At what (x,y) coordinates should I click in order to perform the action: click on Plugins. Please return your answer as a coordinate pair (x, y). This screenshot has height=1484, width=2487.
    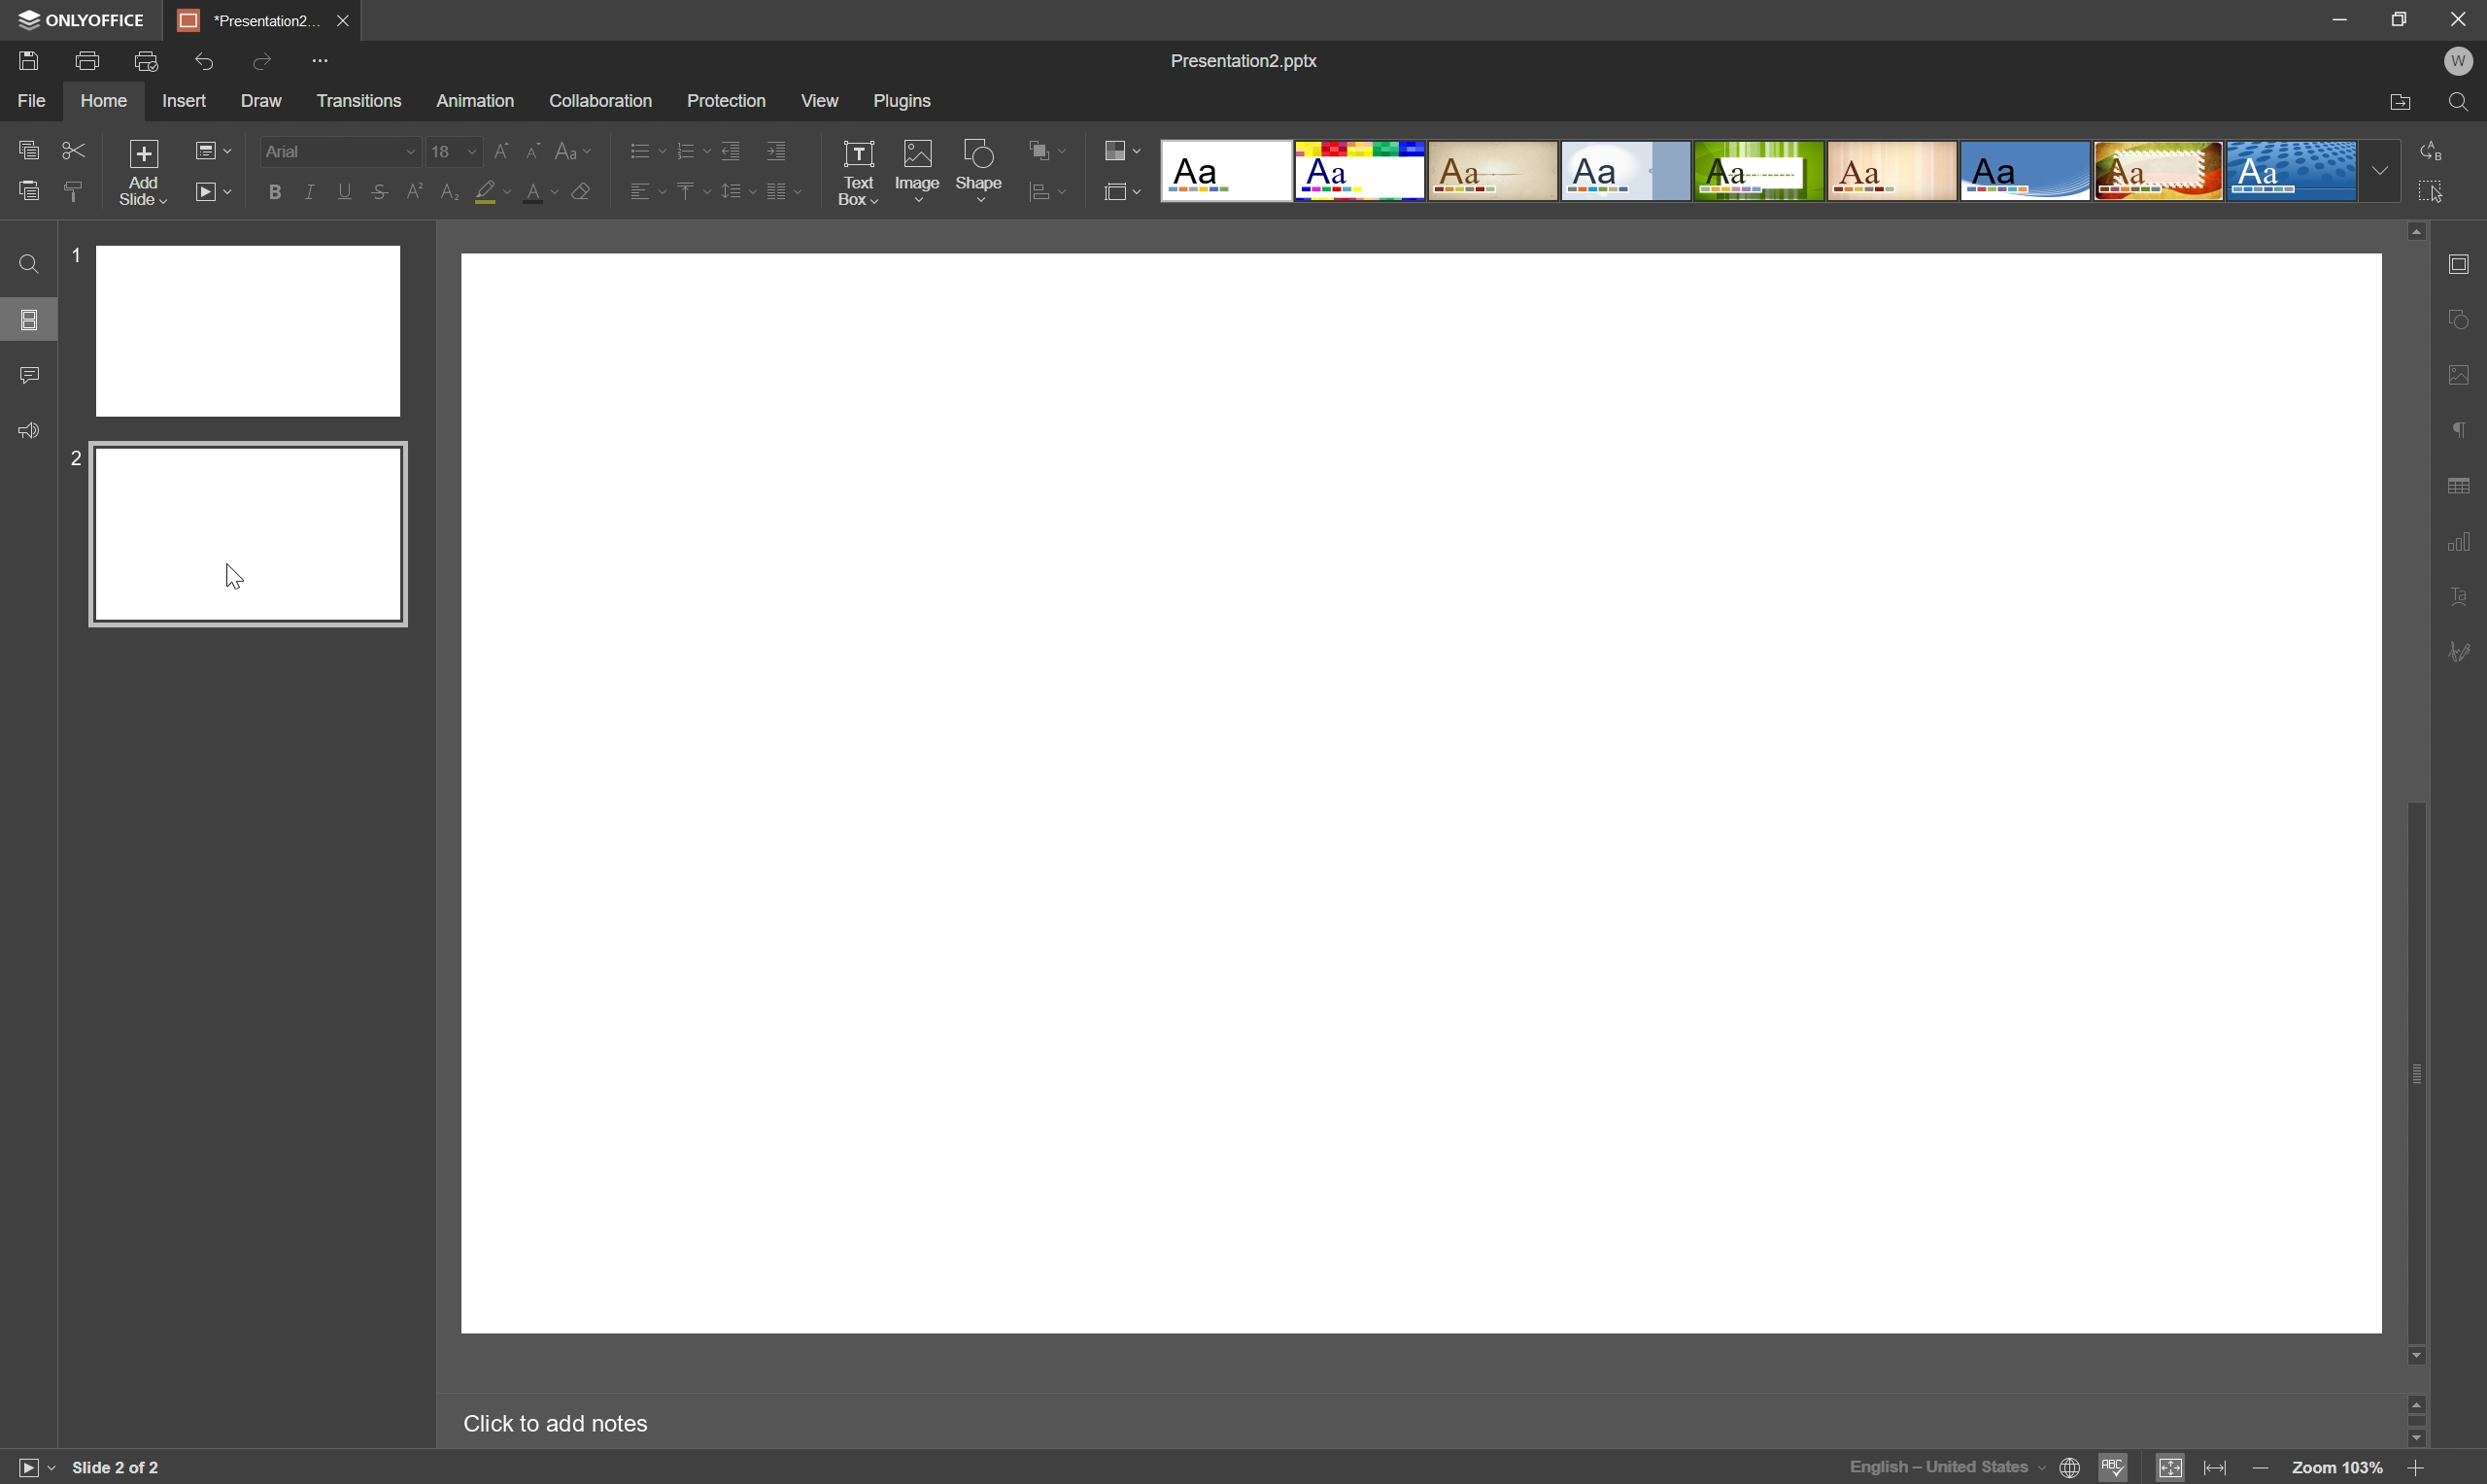
    Looking at the image, I should click on (905, 101).